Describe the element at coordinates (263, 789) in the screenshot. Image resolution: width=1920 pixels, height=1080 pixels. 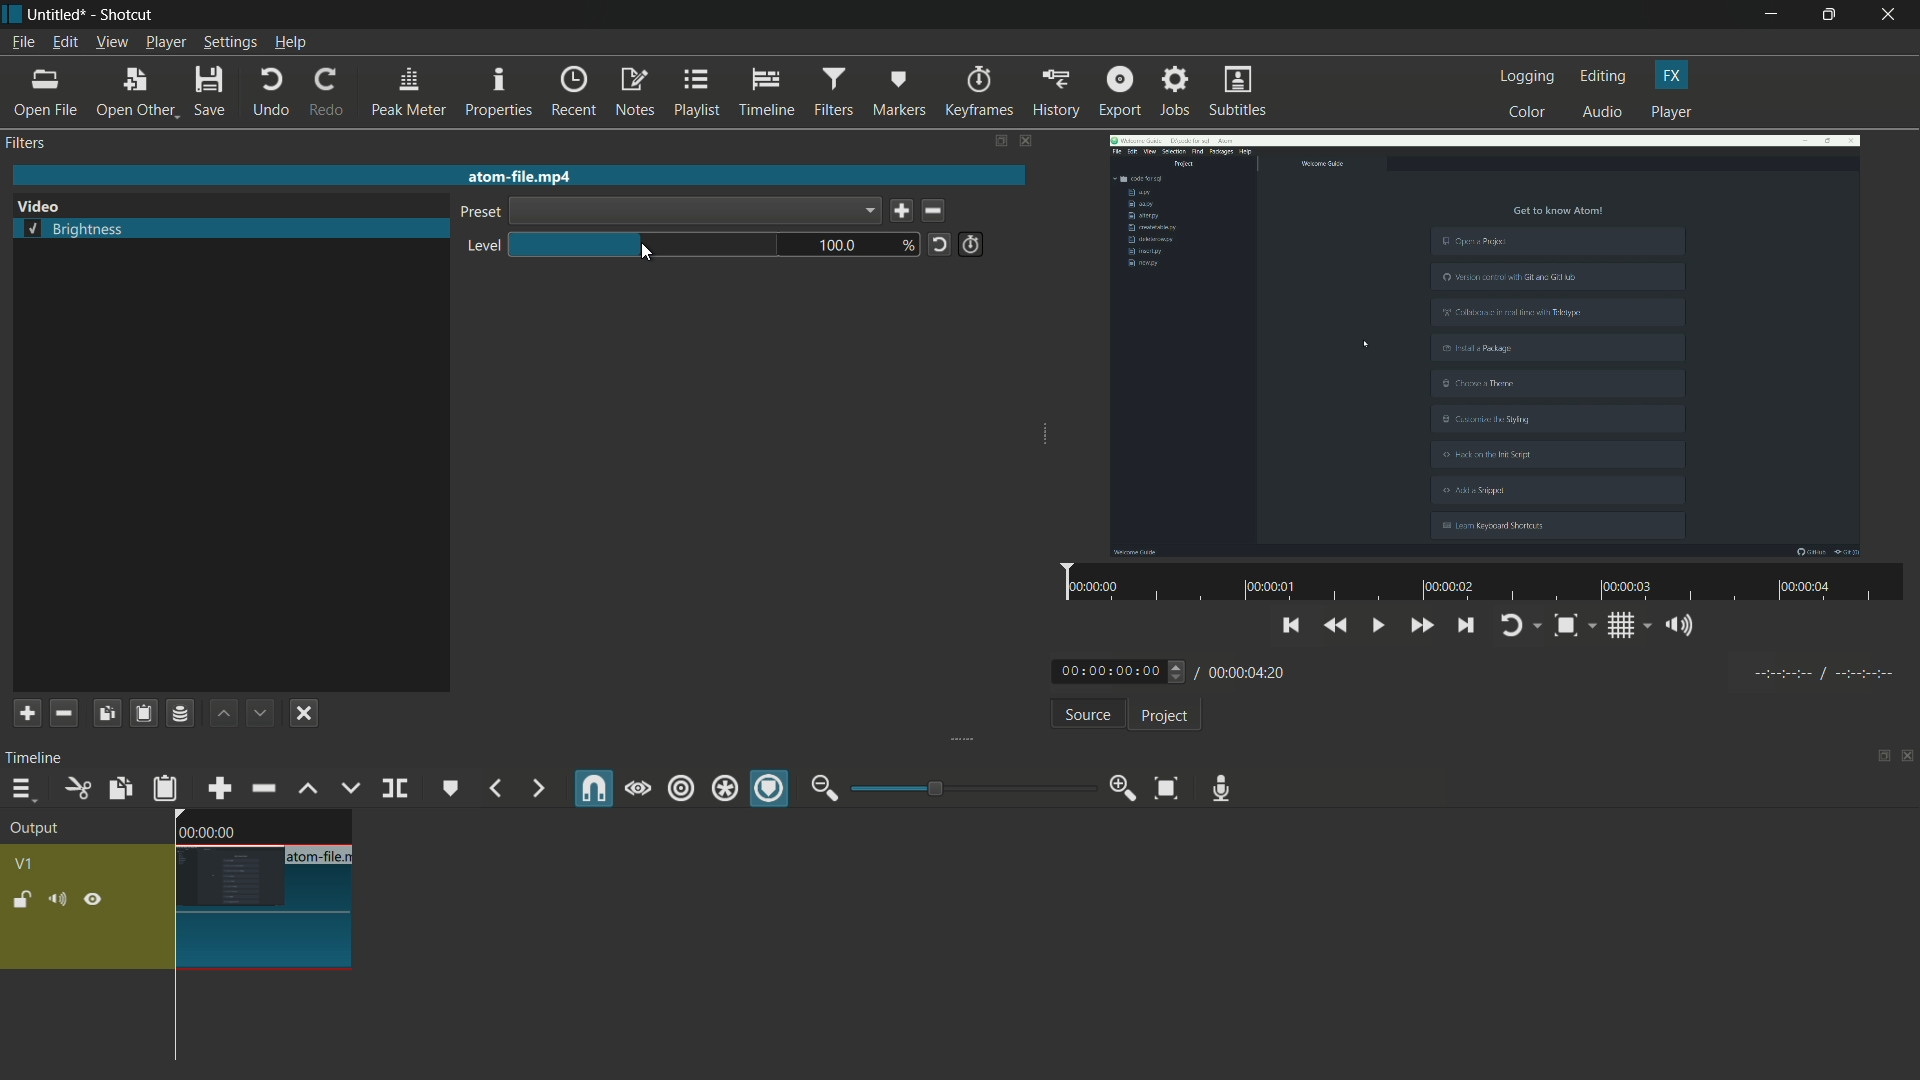
I see `ripple delete` at that location.